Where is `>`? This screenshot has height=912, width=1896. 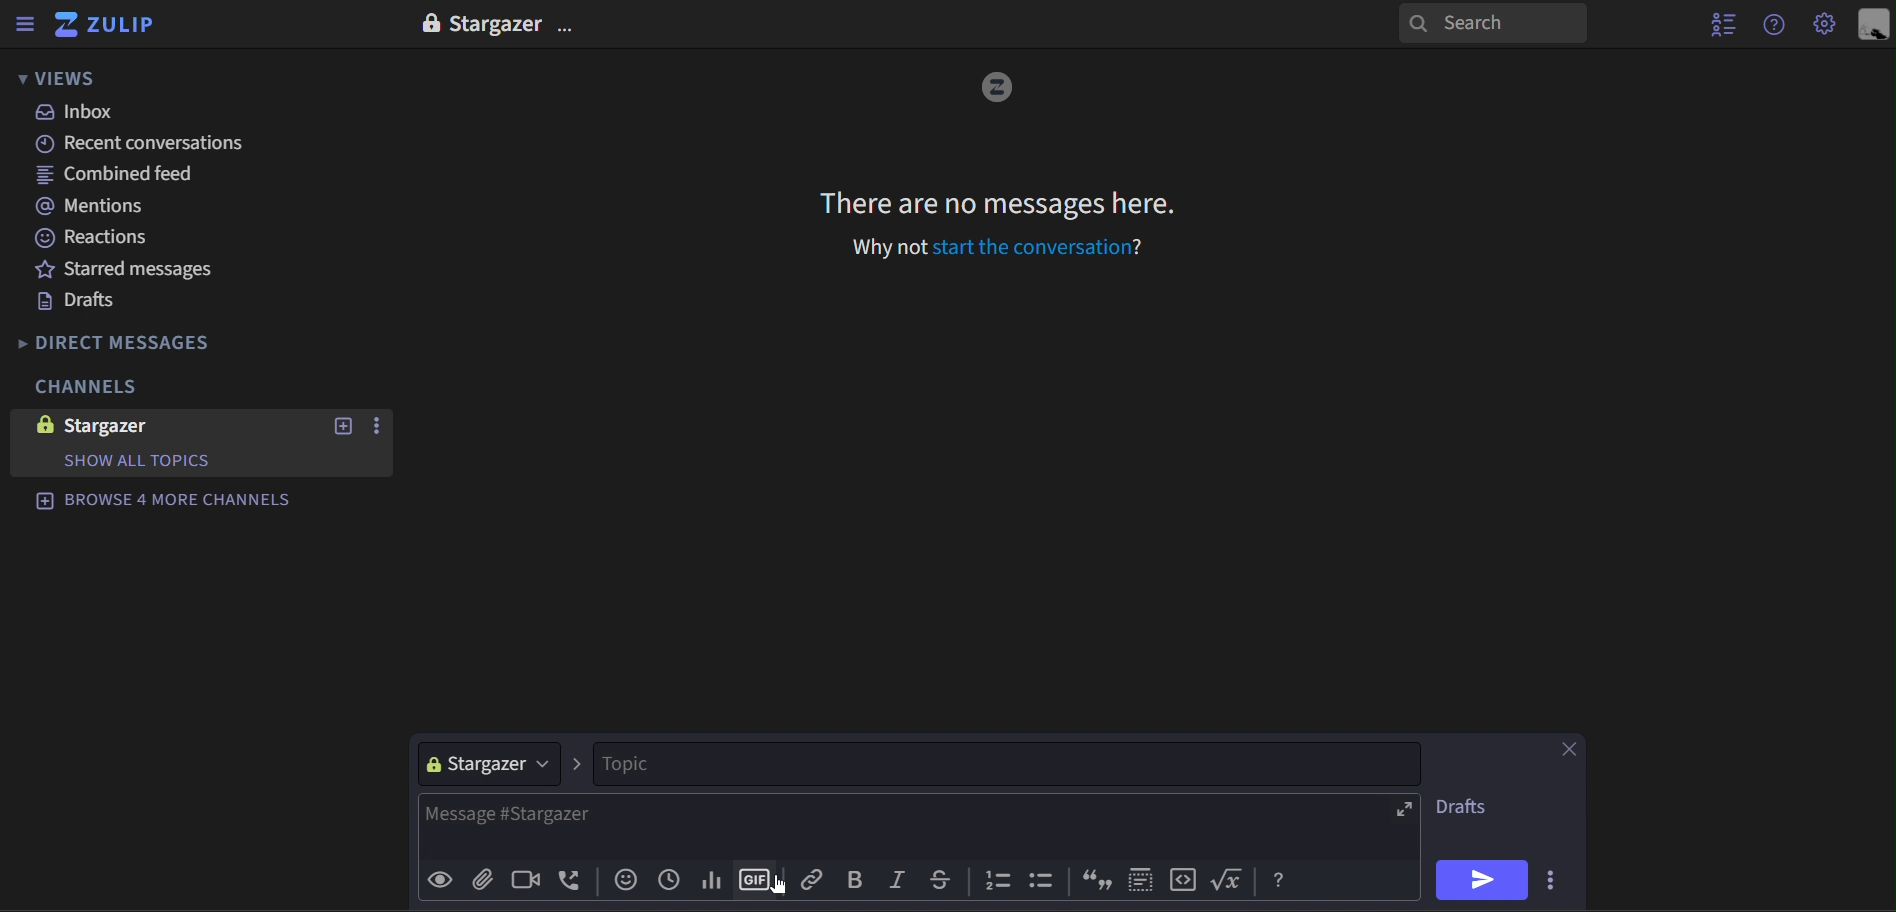
> is located at coordinates (580, 763).